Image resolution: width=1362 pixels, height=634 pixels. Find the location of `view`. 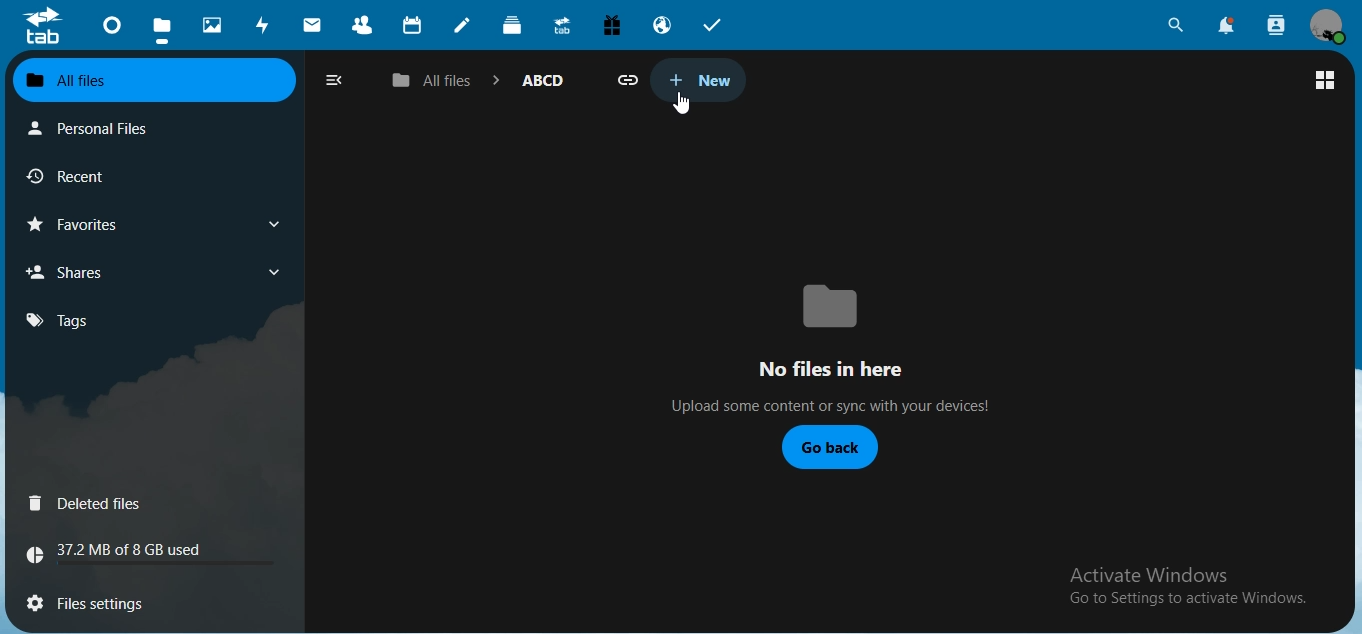

view is located at coordinates (1324, 79).